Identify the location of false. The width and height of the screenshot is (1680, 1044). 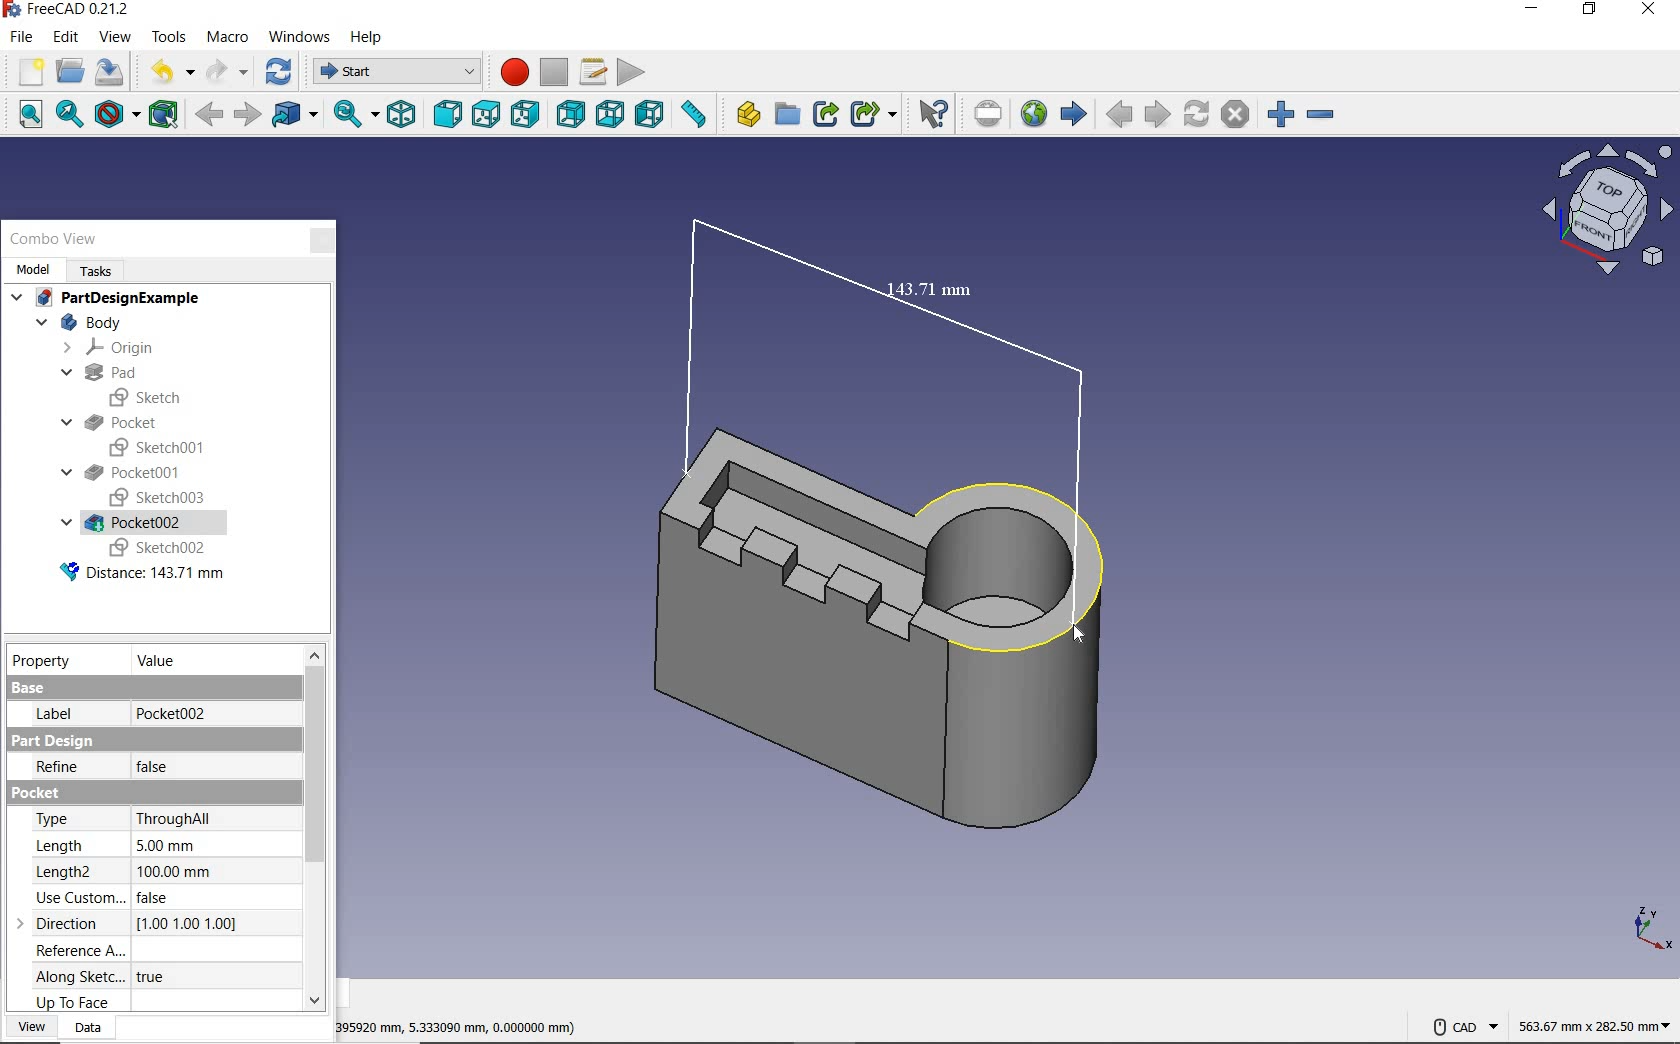
(155, 900).